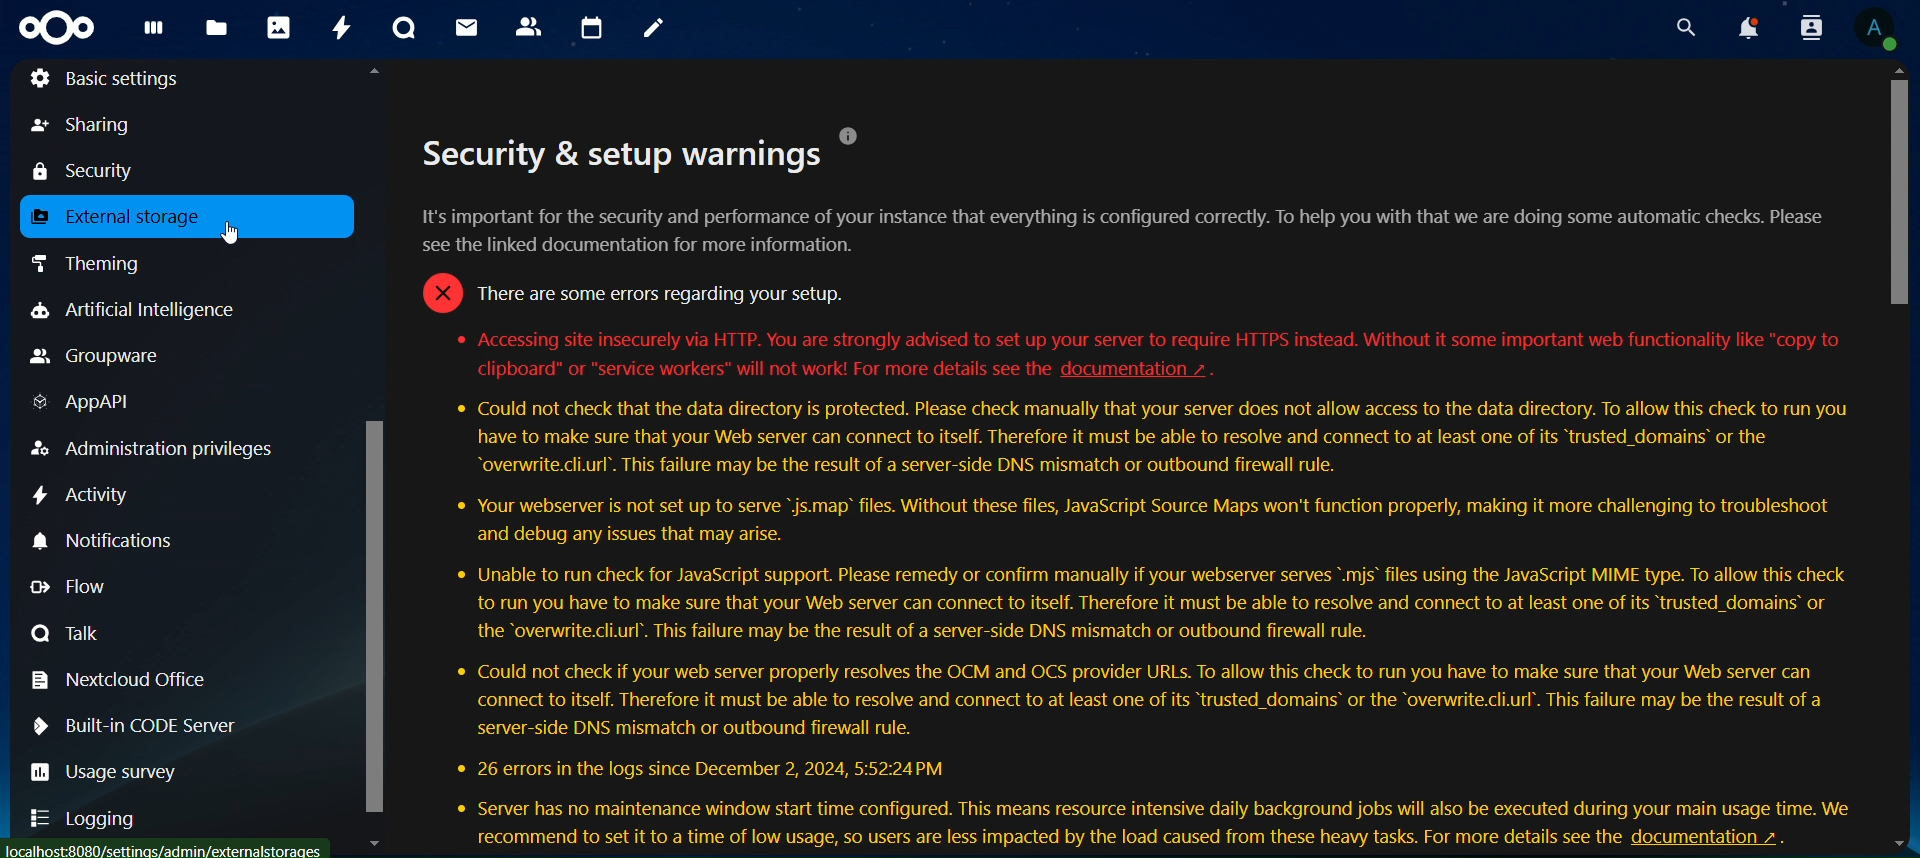 The height and width of the screenshot is (858, 1920). Describe the element at coordinates (406, 28) in the screenshot. I see `talk` at that location.